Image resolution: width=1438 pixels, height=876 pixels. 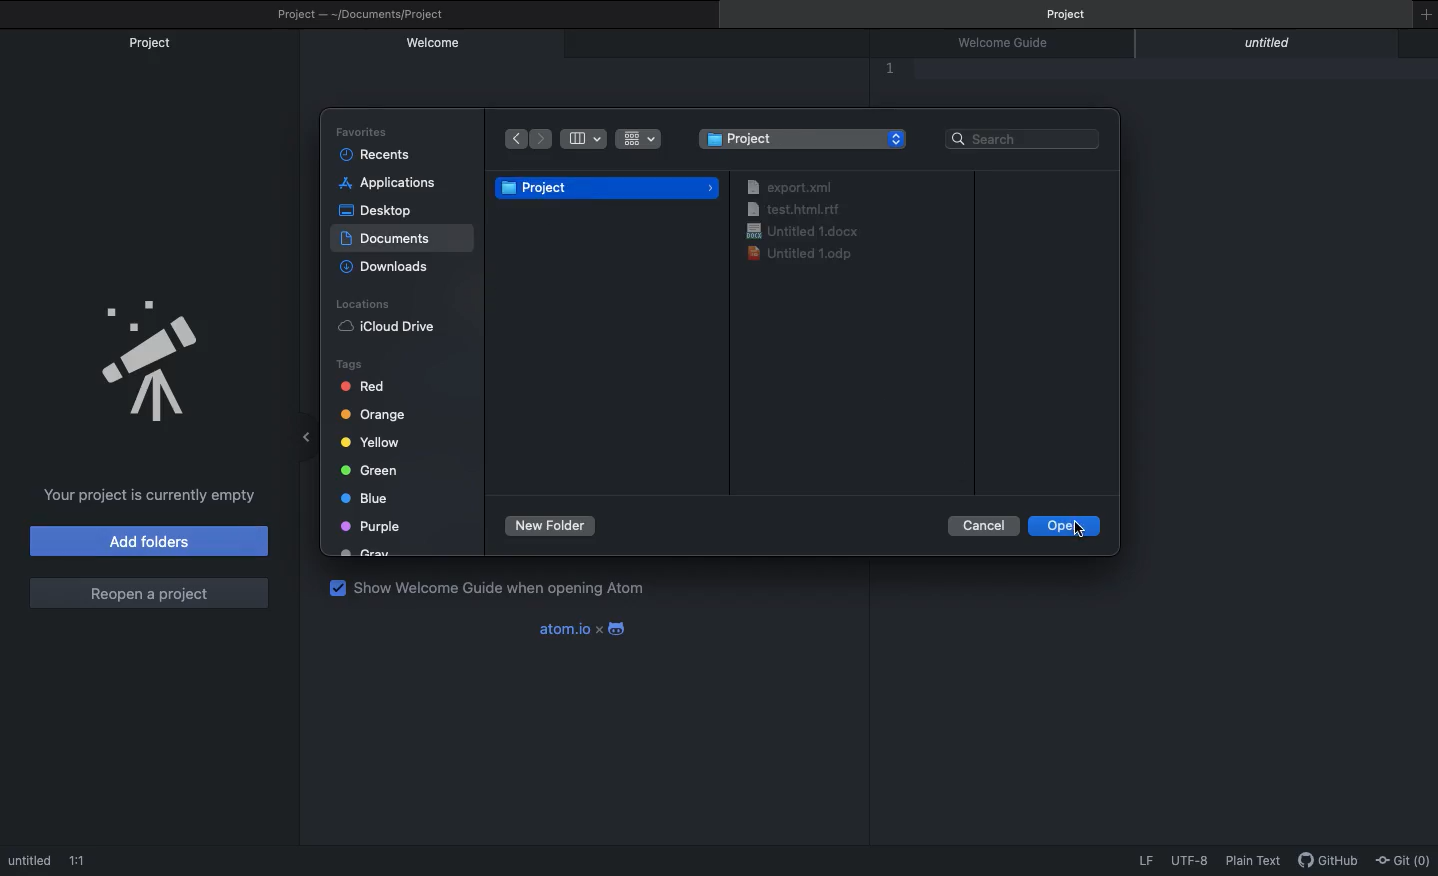 What do you see at coordinates (1027, 137) in the screenshot?
I see `Search` at bounding box center [1027, 137].